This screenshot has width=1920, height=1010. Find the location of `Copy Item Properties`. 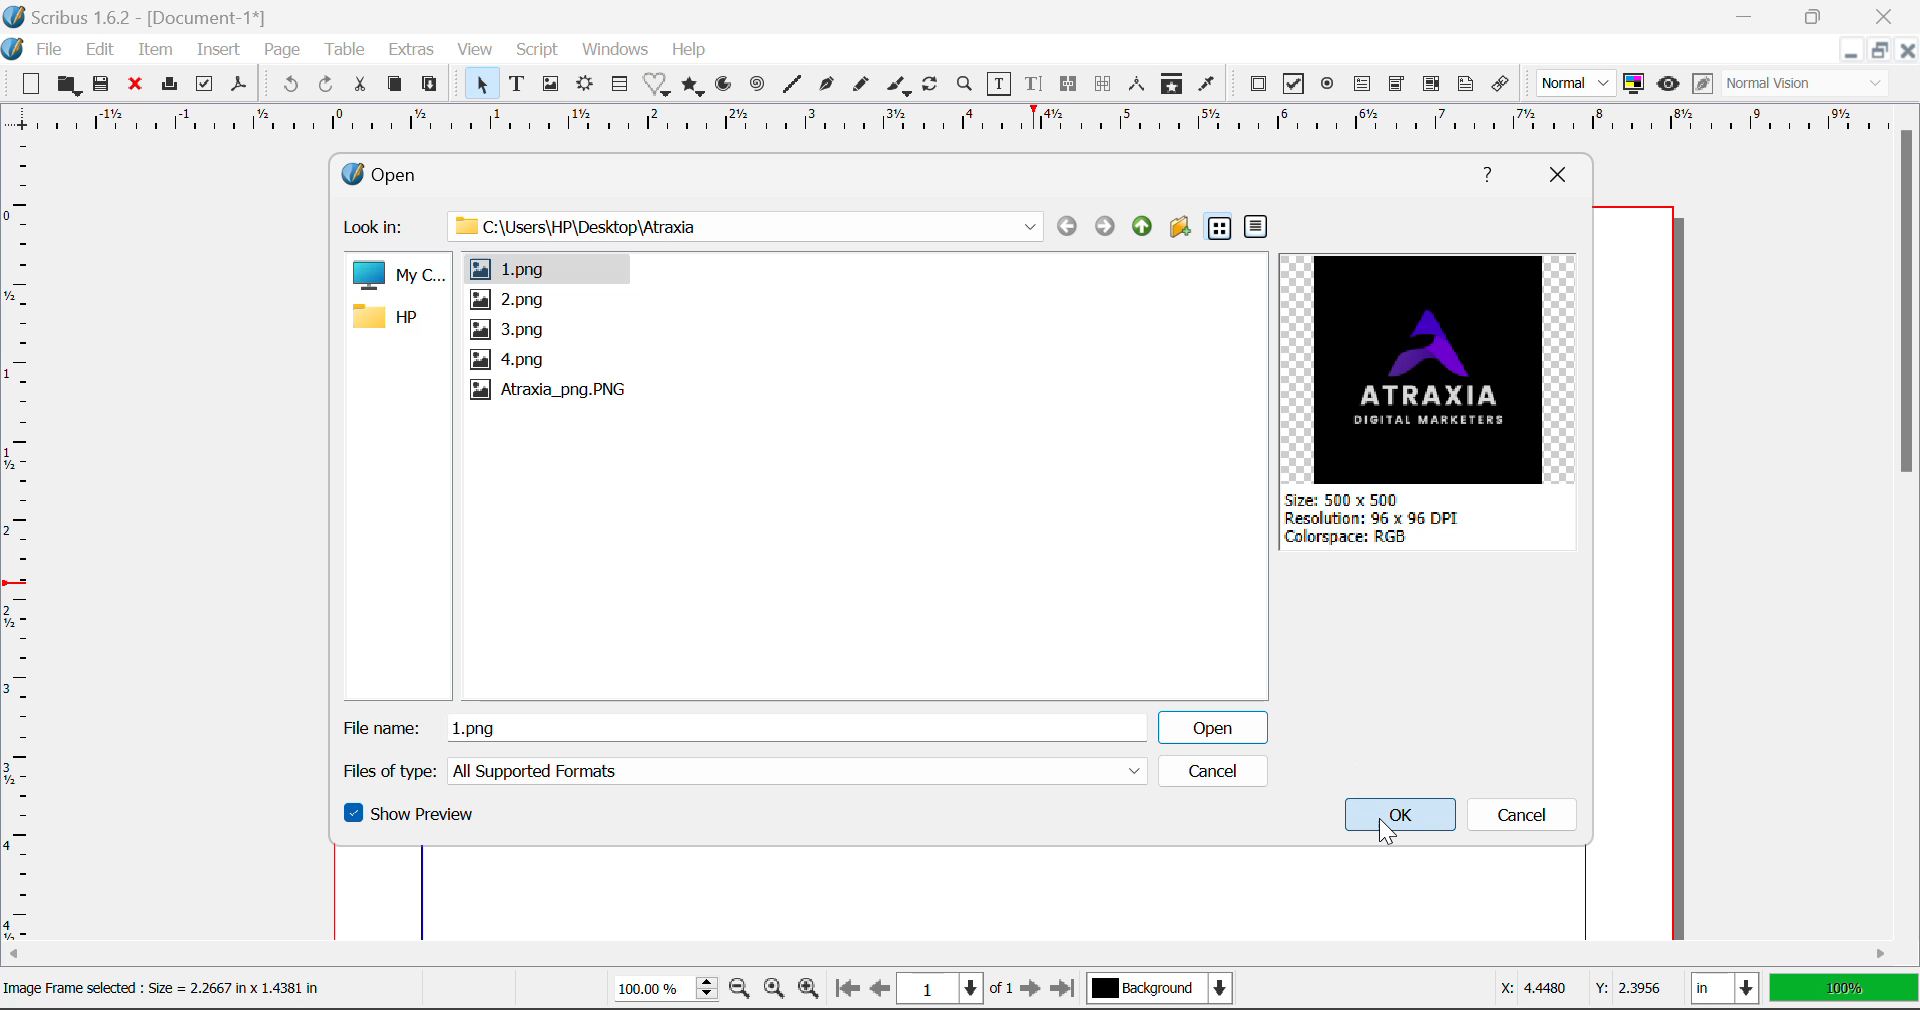

Copy Item Properties is located at coordinates (1176, 86).